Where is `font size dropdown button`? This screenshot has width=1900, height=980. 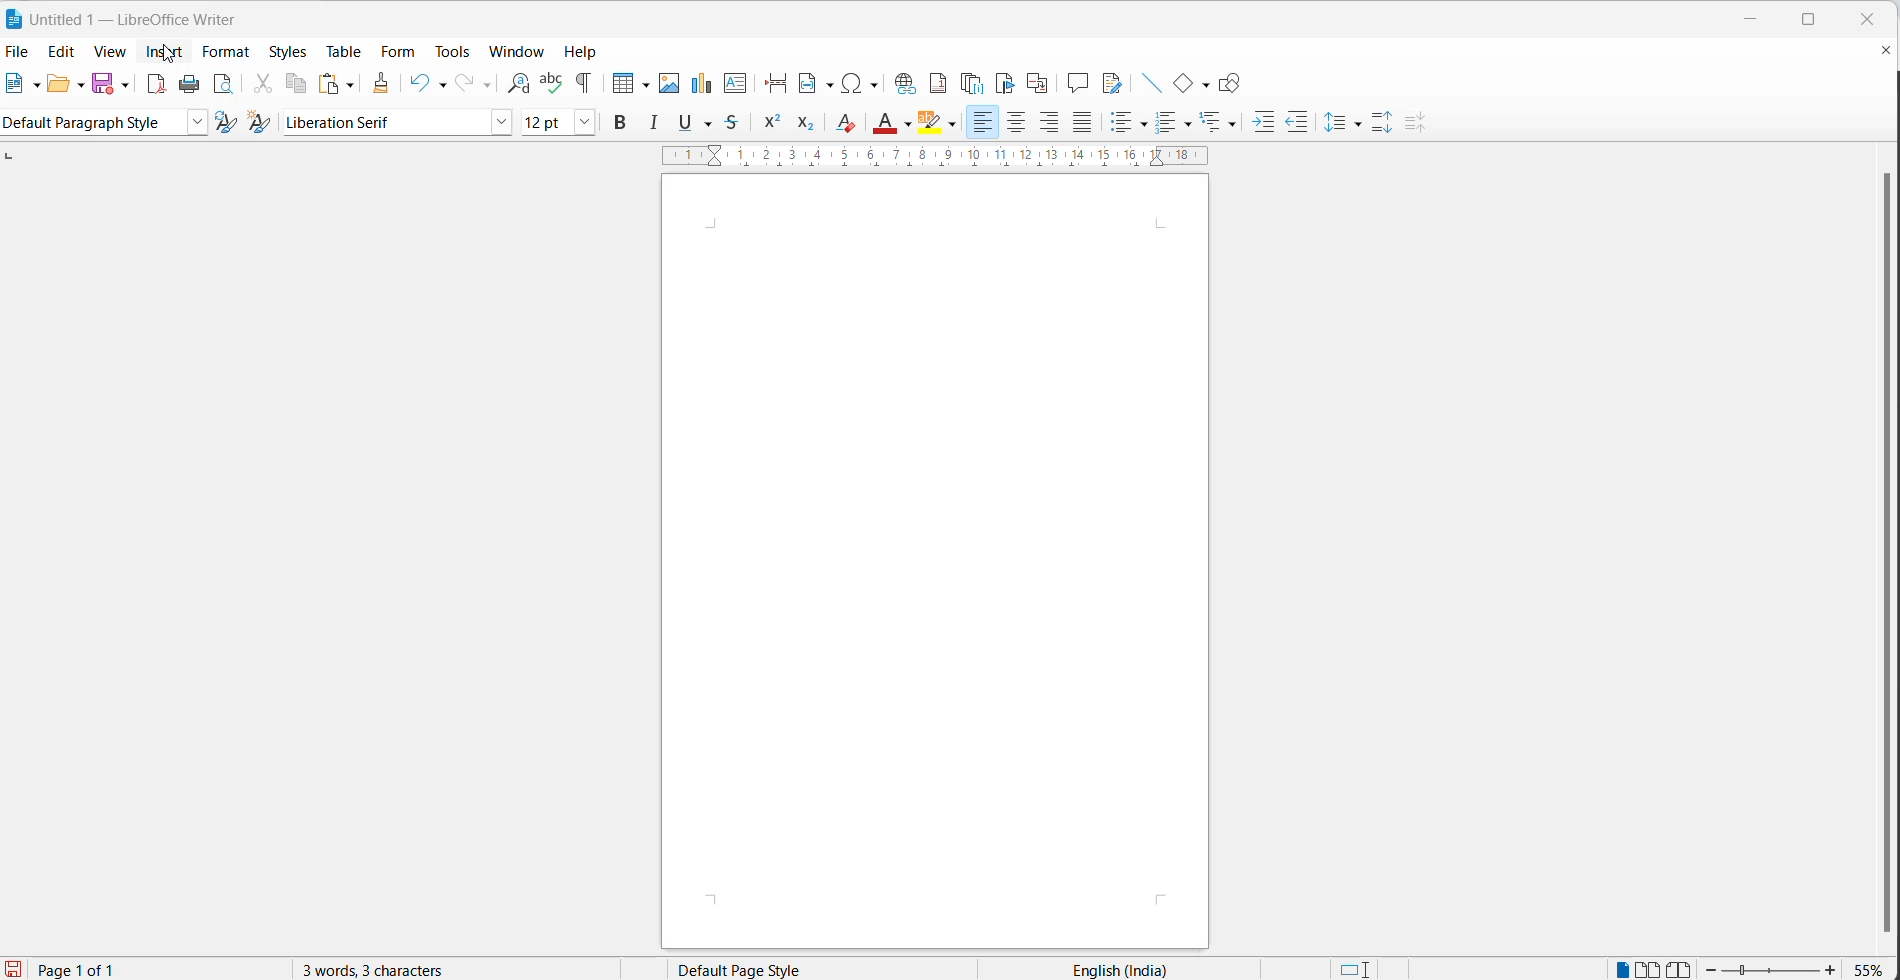
font size dropdown button is located at coordinates (584, 122).